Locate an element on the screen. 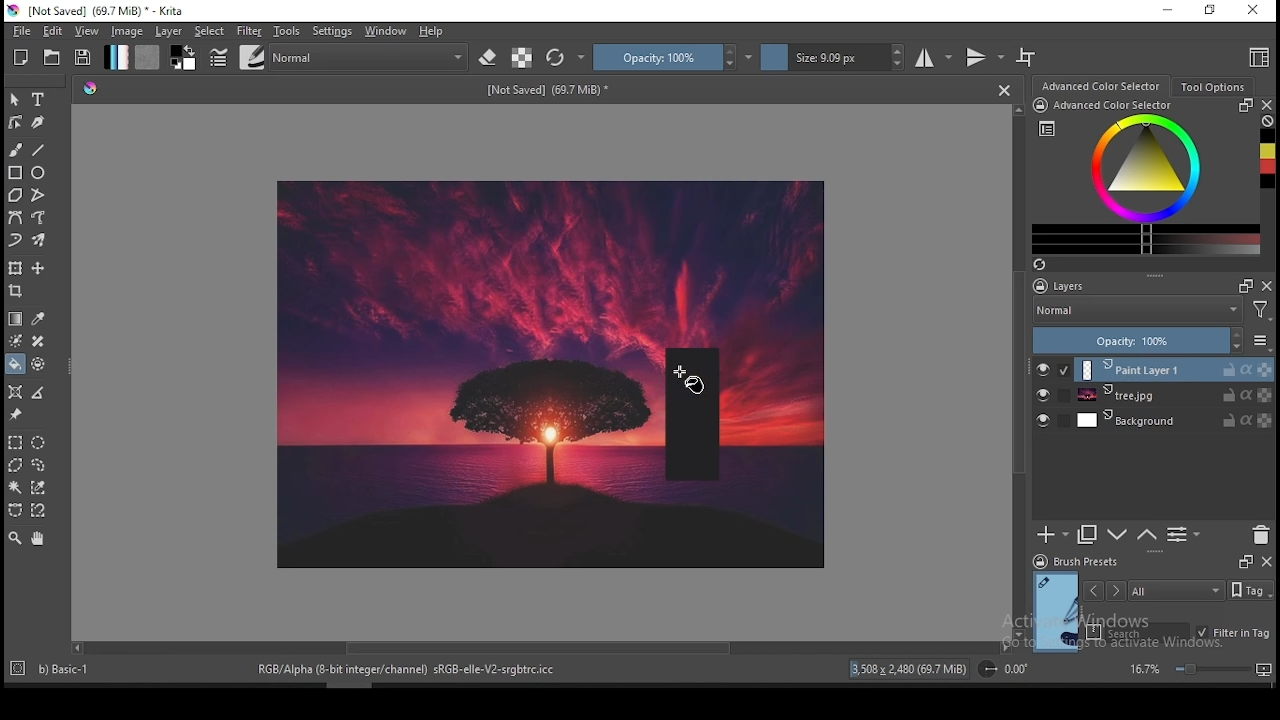  mouse pointer is located at coordinates (692, 383).